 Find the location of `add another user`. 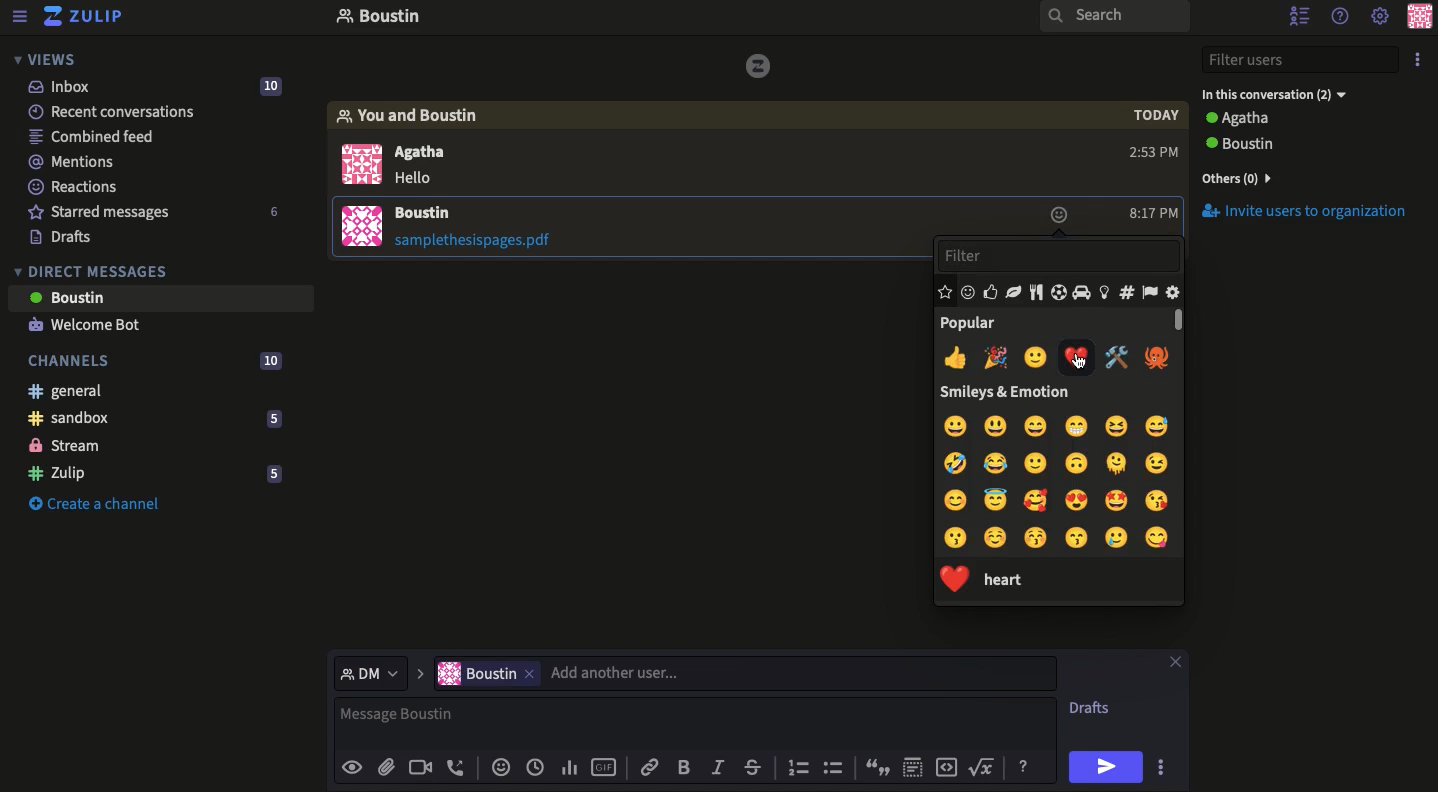

add another user is located at coordinates (803, 673).